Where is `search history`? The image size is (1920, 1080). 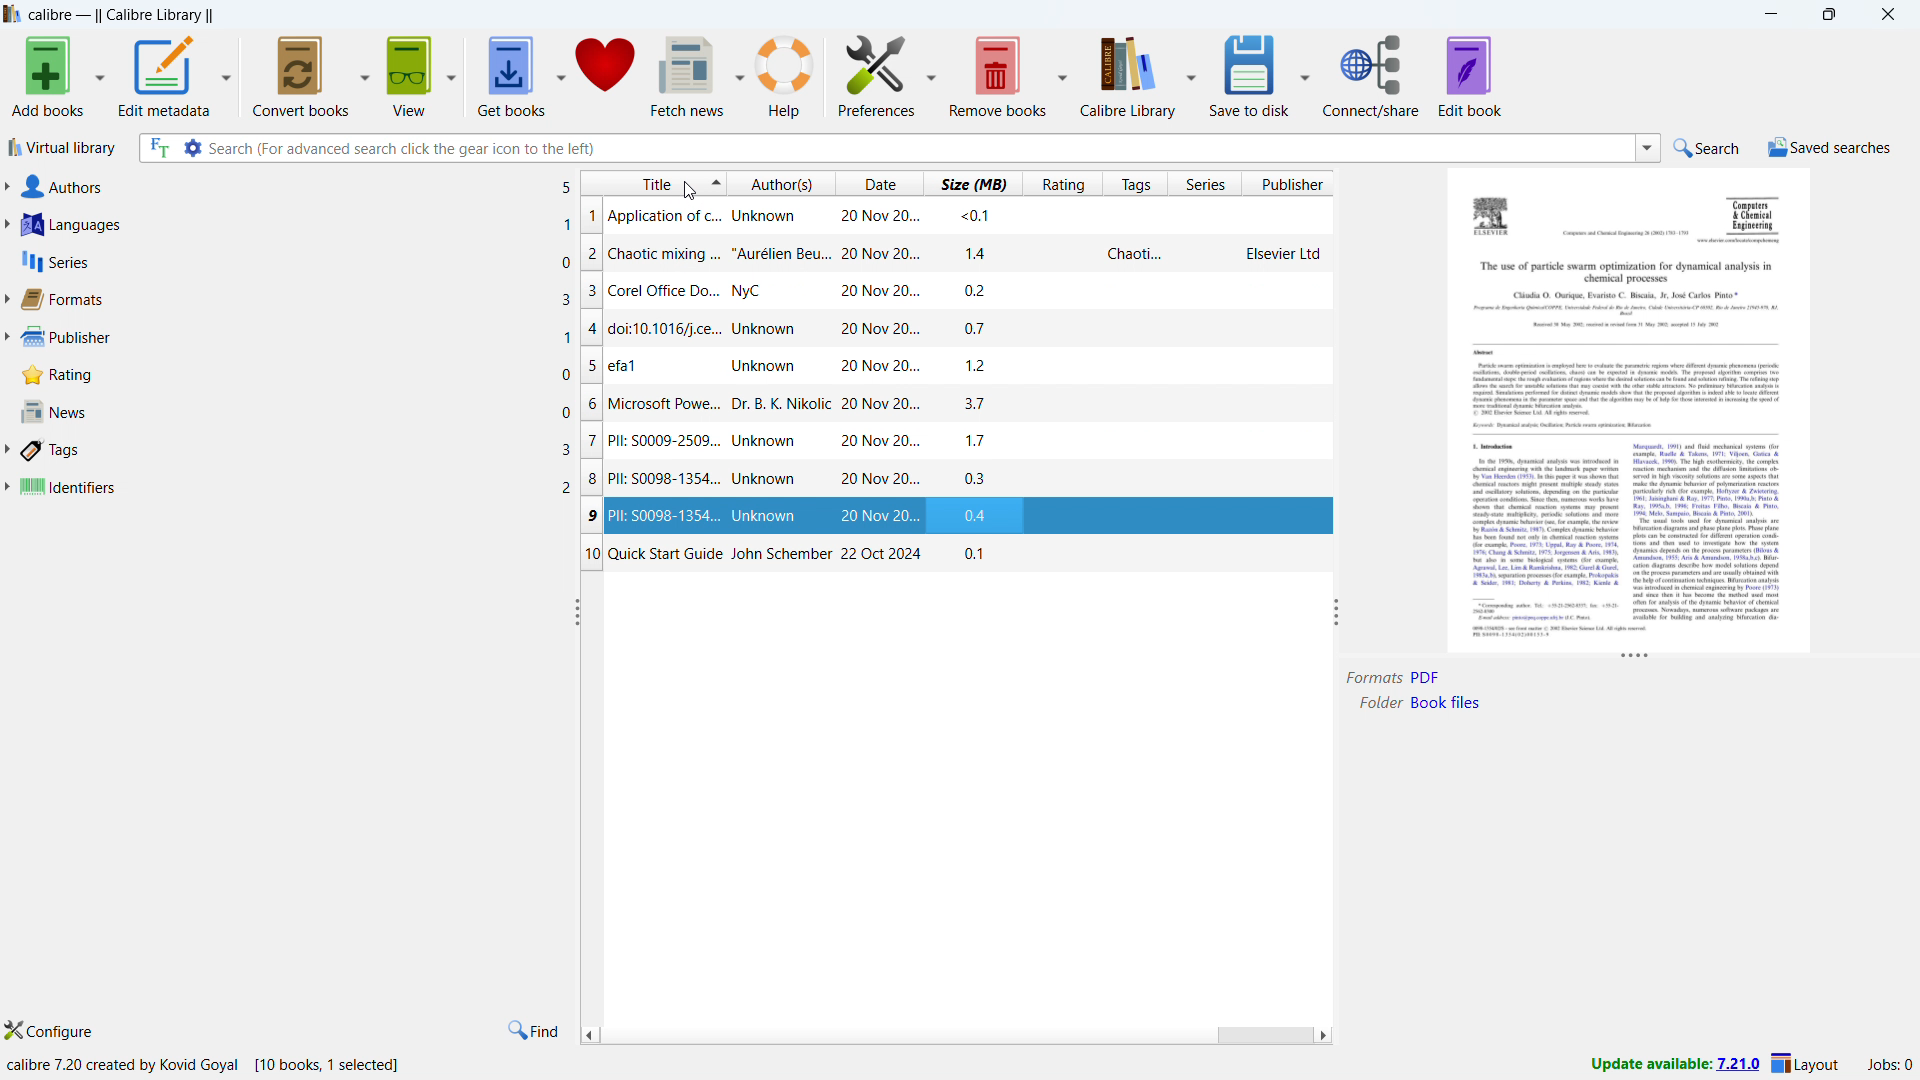
search history is located at coordinates (1649, 147).